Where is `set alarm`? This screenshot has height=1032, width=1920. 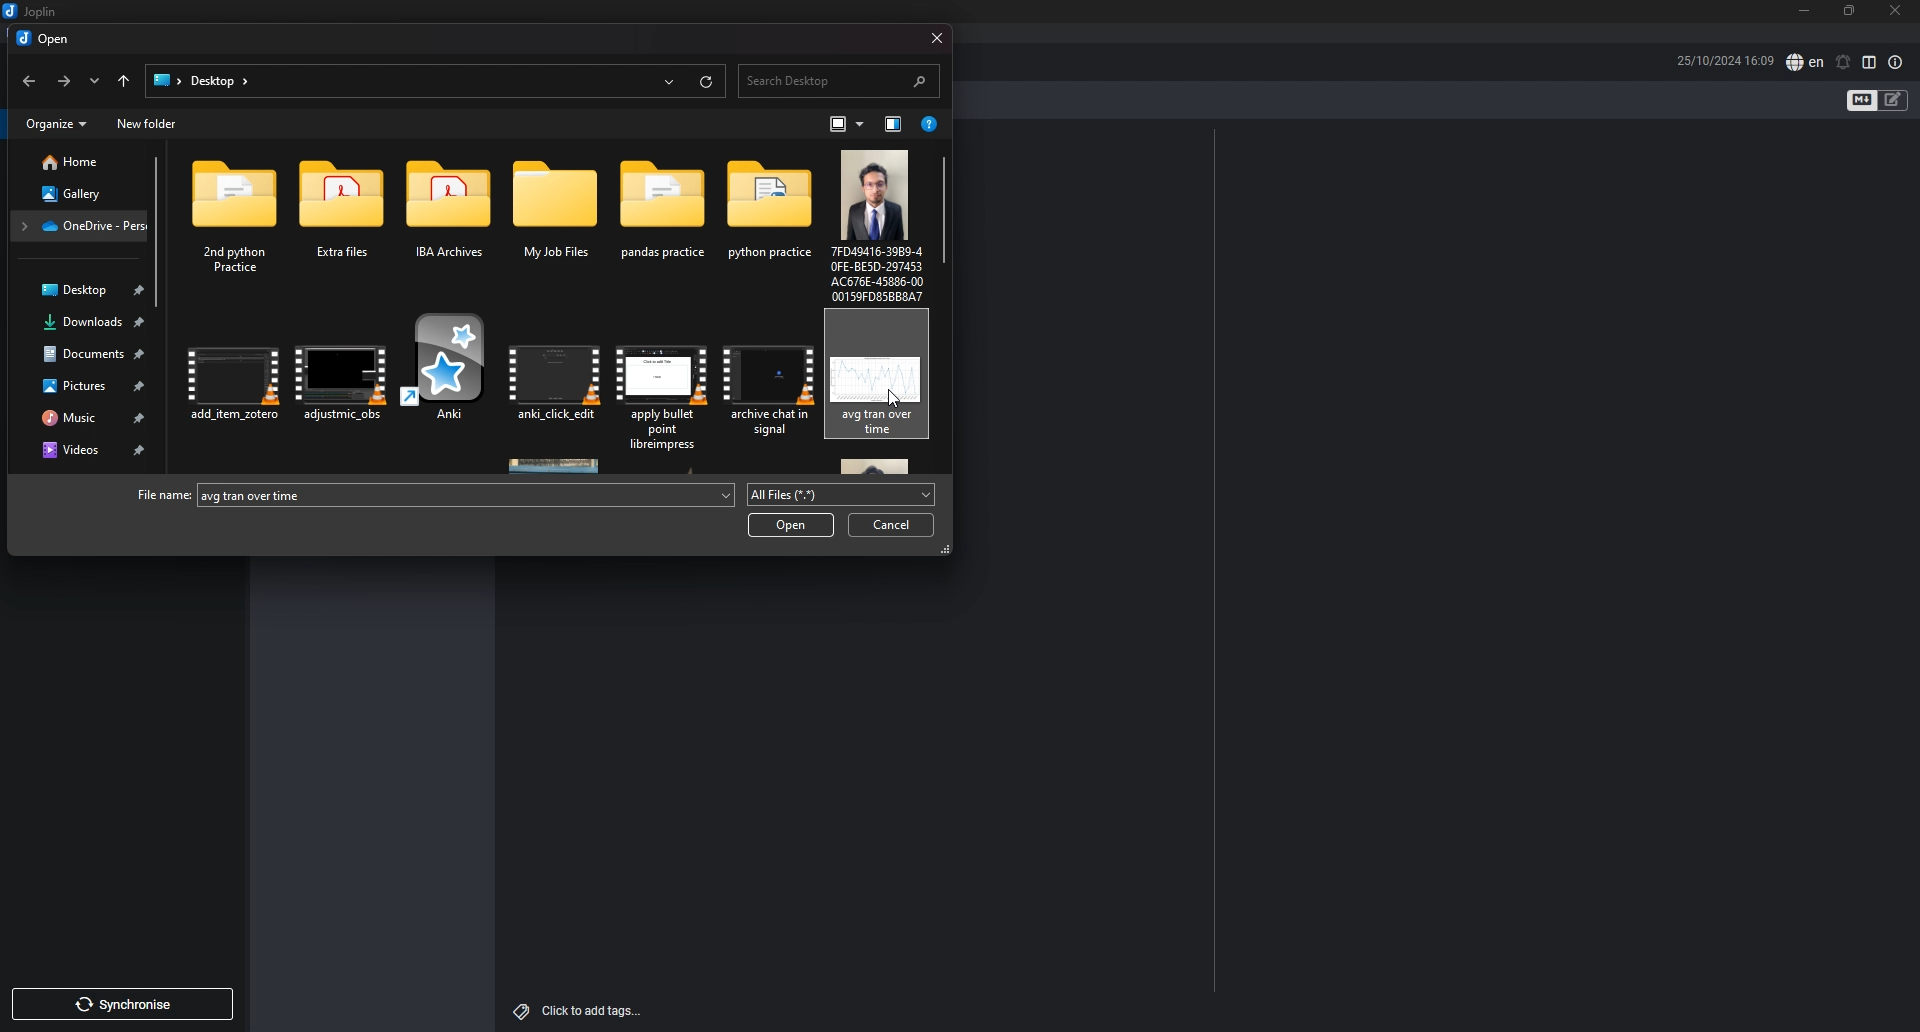 set alarm is located at coordinates (1844, 62).